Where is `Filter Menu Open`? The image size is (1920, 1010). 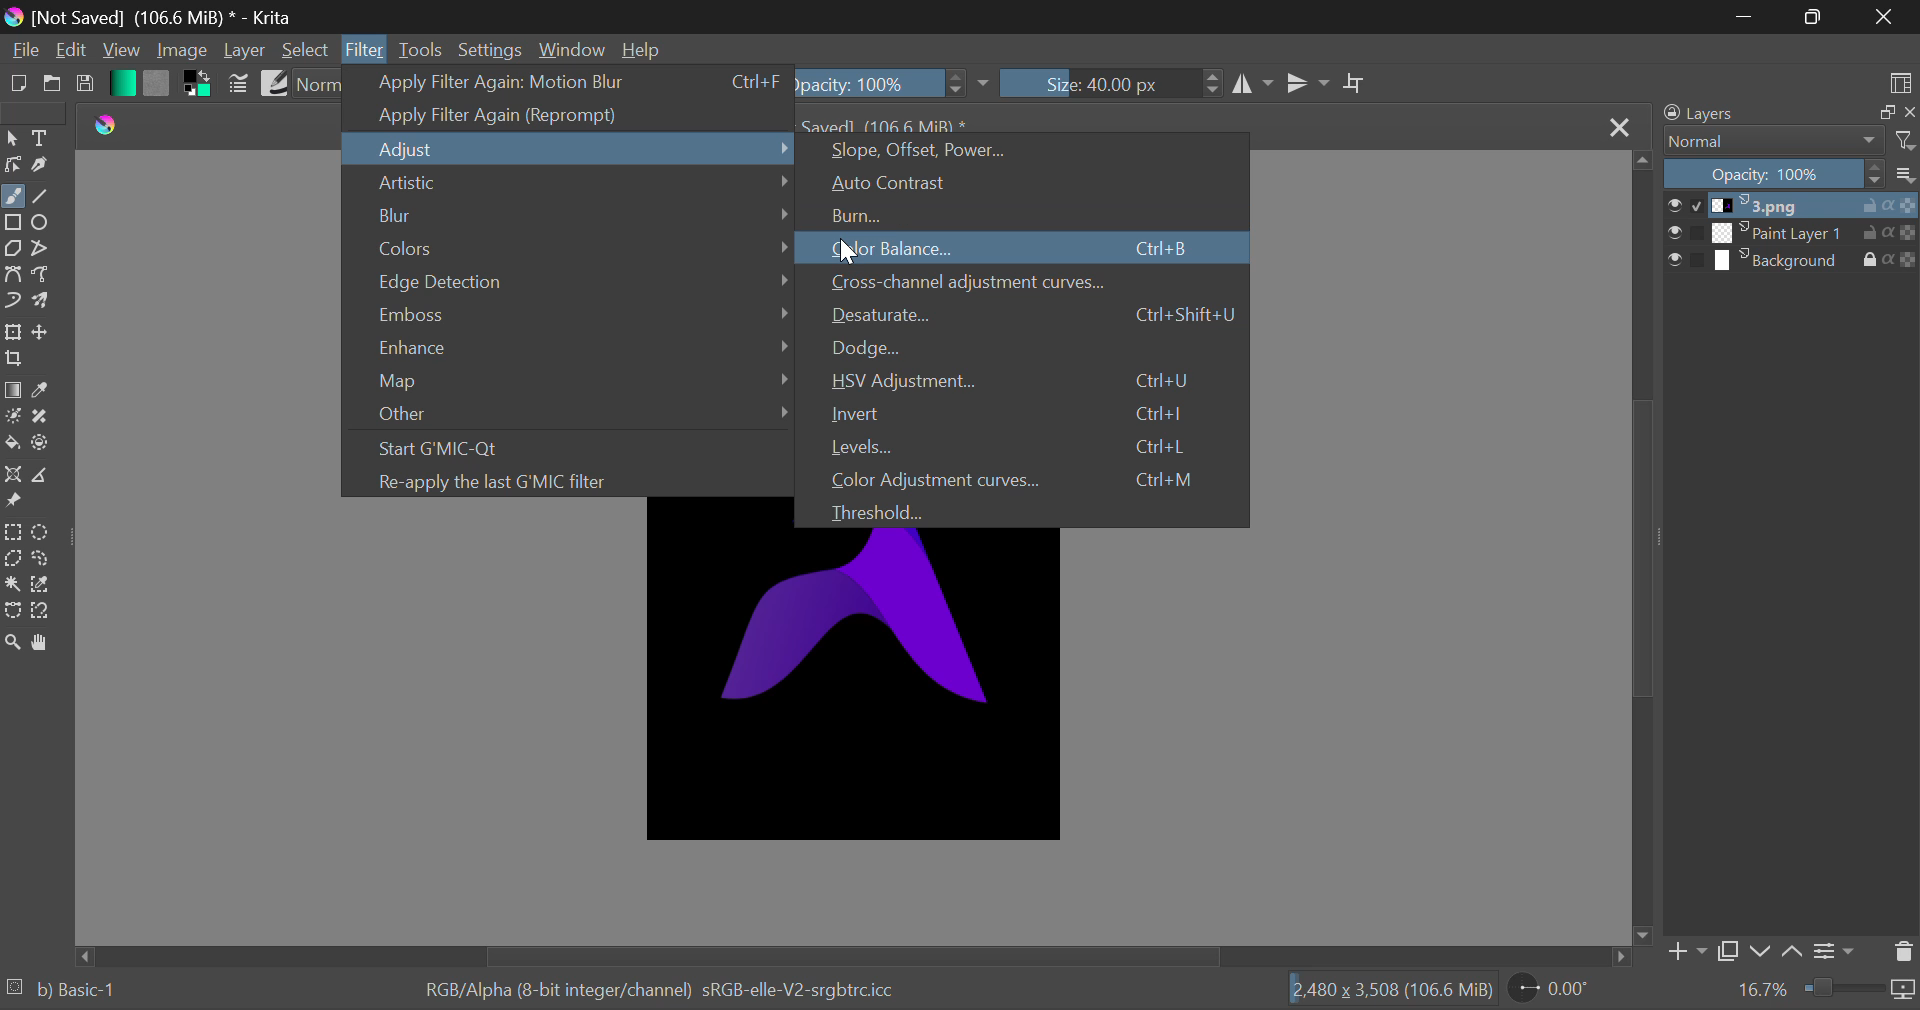 Filter Menu Open is located at coordinates (364, 48).